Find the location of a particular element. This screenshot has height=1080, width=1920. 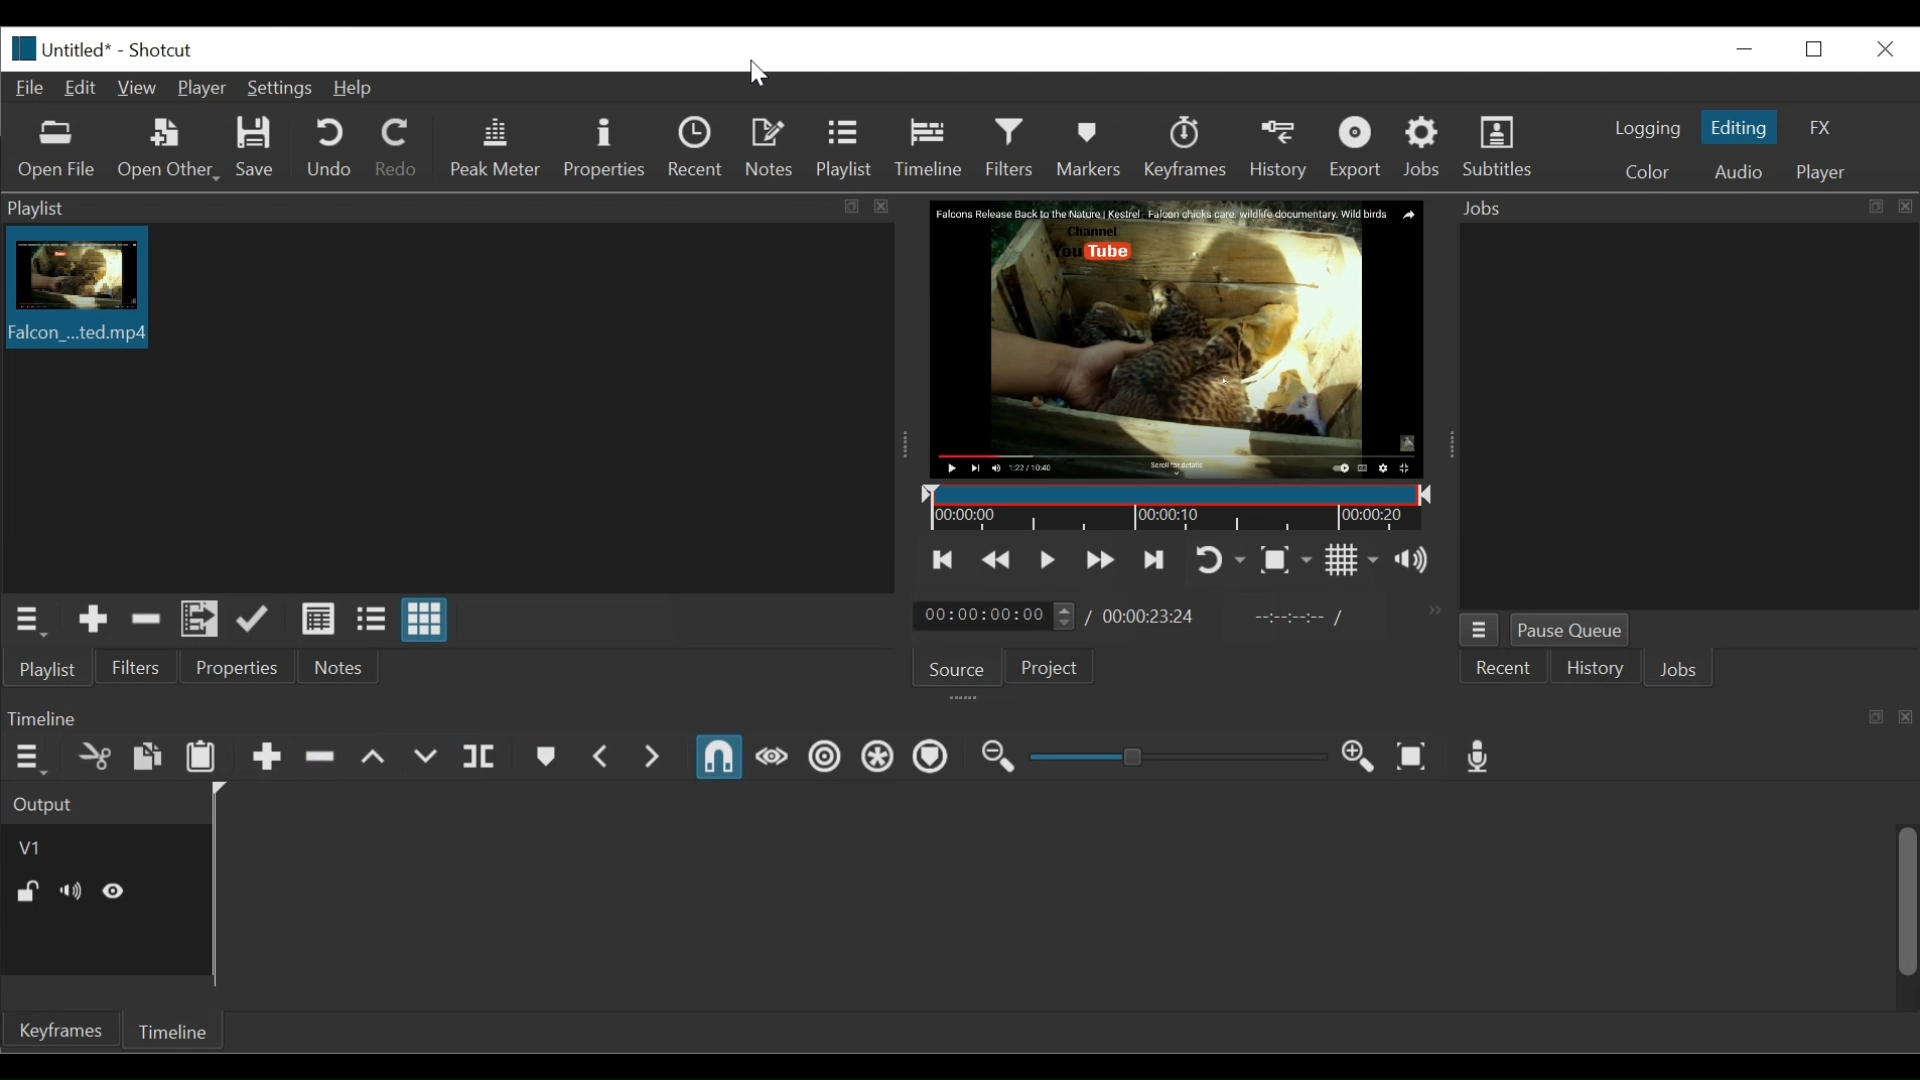

Project is located at coordinates (1046, 668).